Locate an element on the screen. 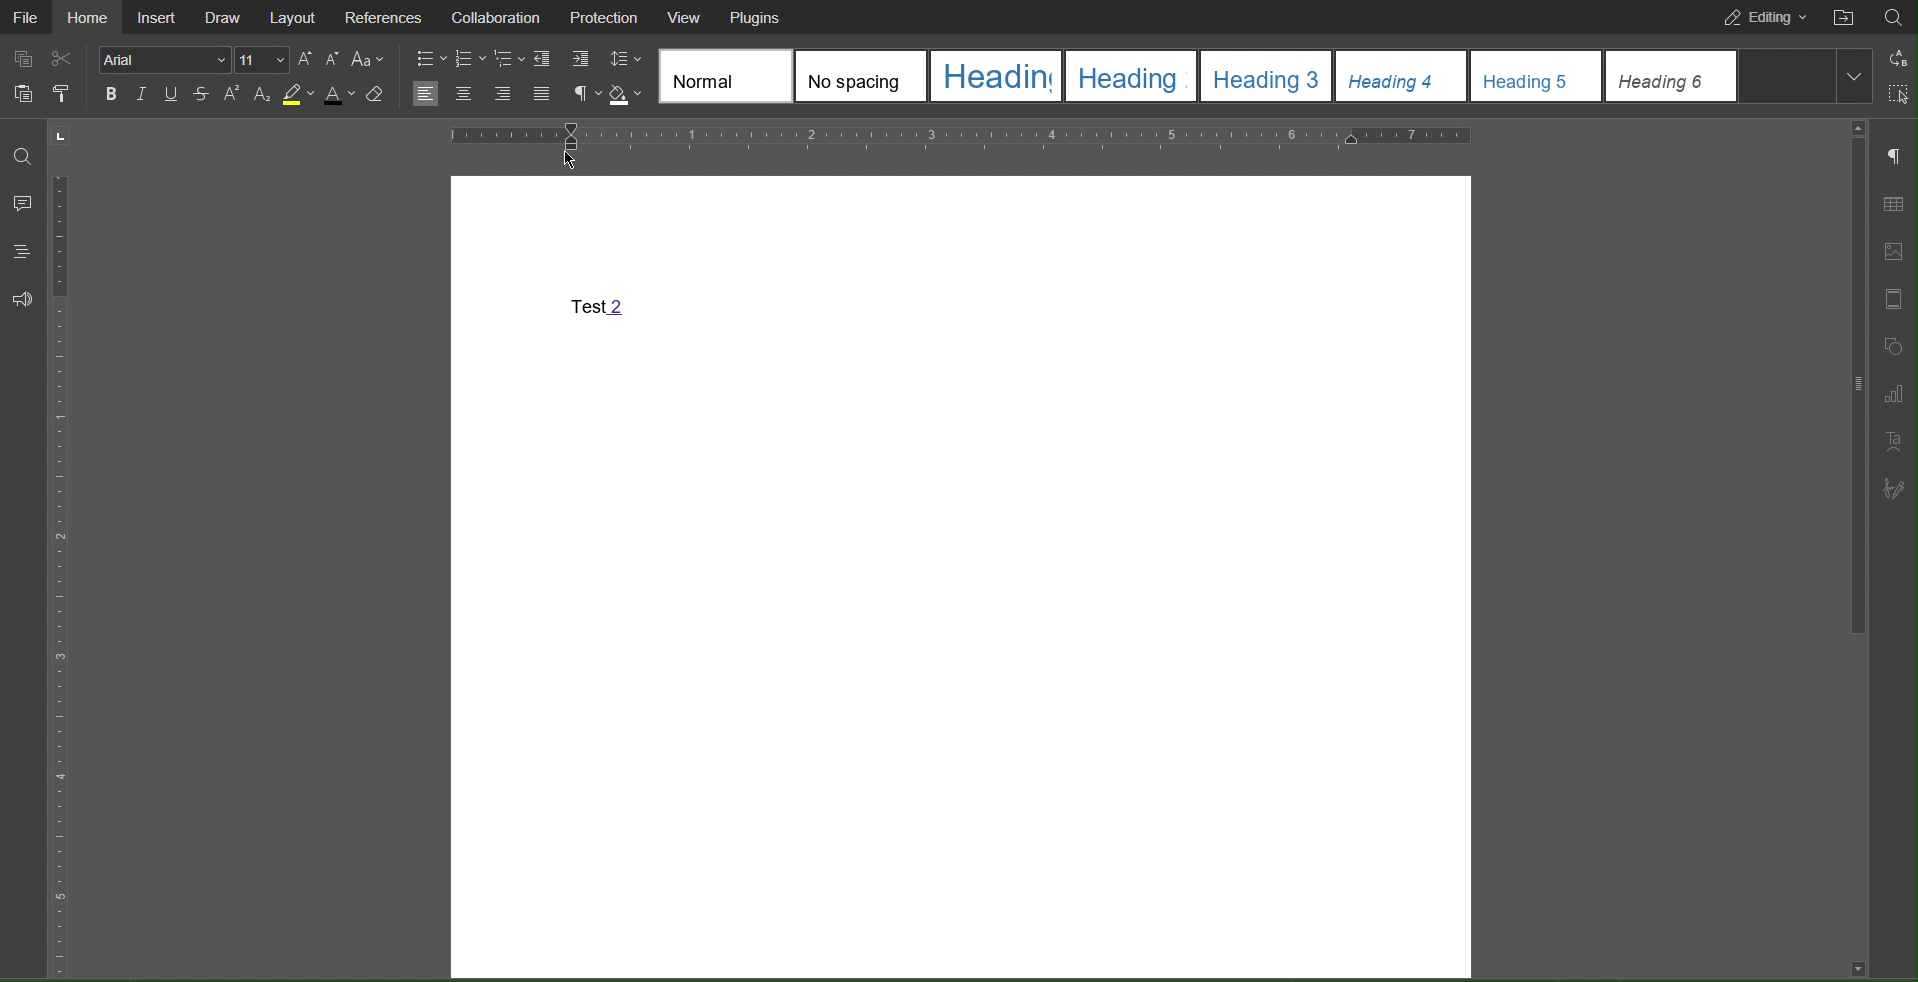 Image resolution: width=1918 pixels, height=982 pixels. Image Settings is located at coordinates (1898, 251).